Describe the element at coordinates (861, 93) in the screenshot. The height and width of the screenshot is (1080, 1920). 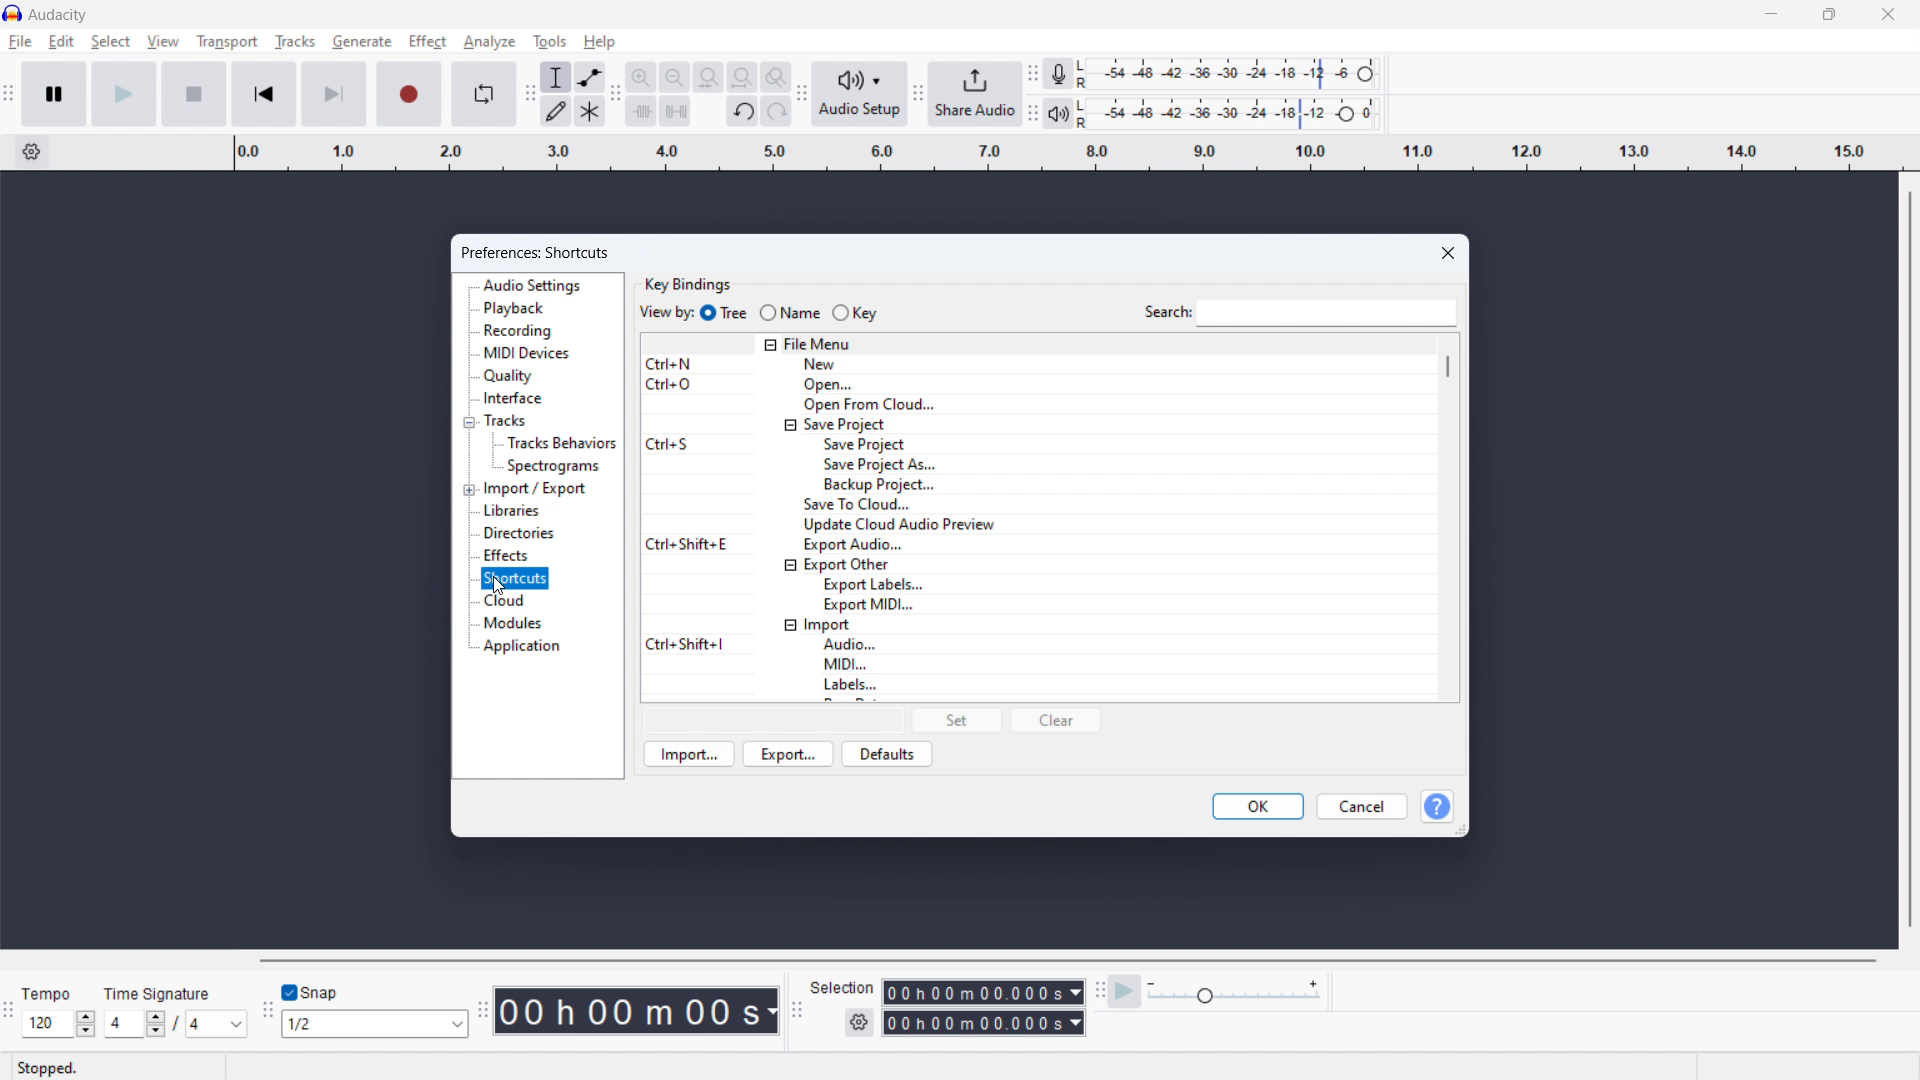
I see `audio setup` at that location.